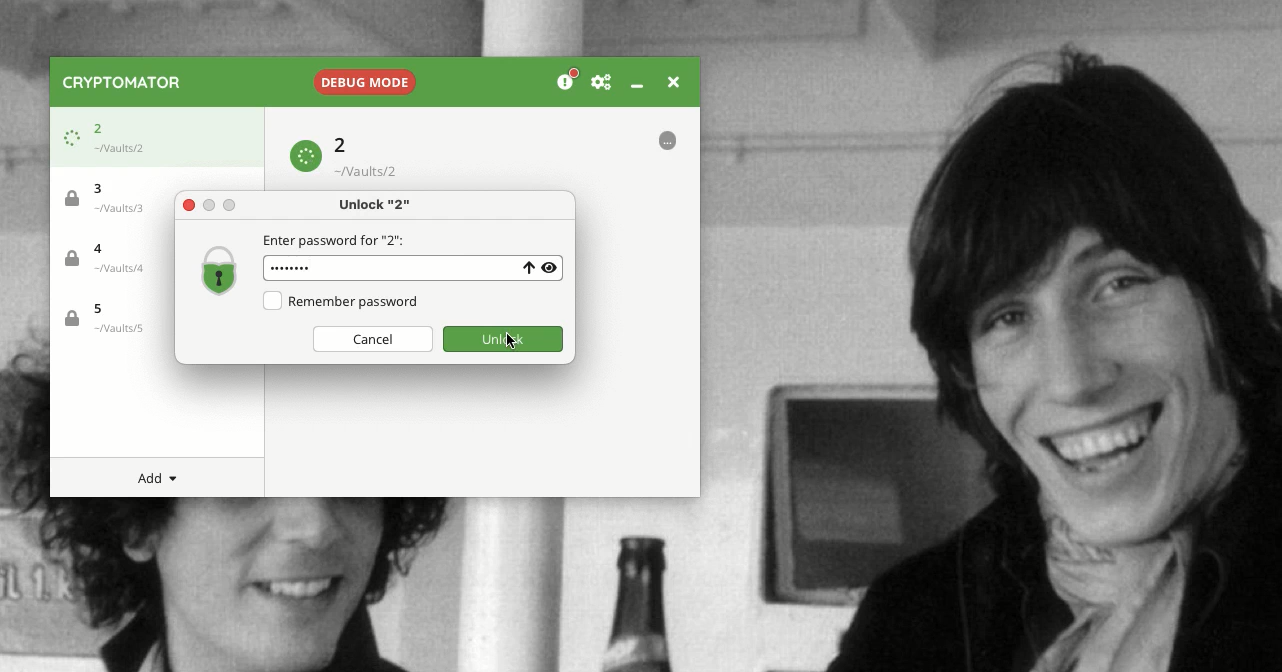 This screenshot has width=1282, height=672. I want to click on Minimize, so click(636, 85).